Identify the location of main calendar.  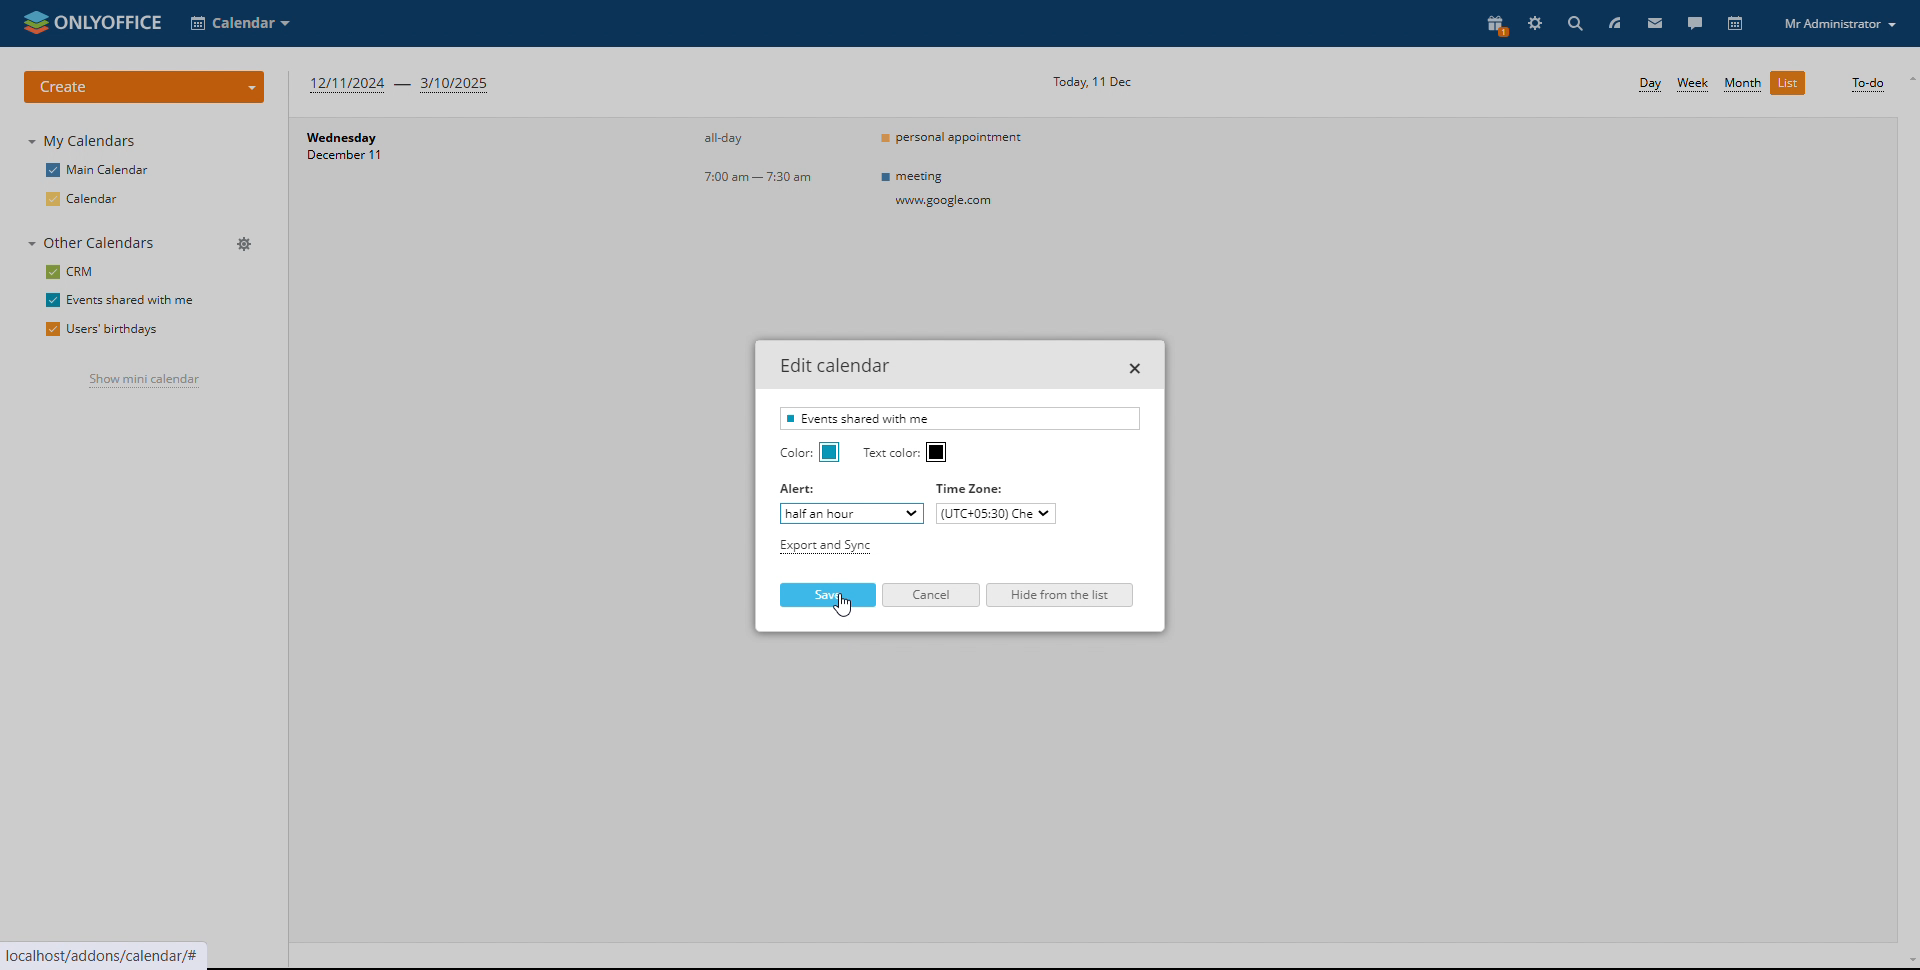
(96, 171).